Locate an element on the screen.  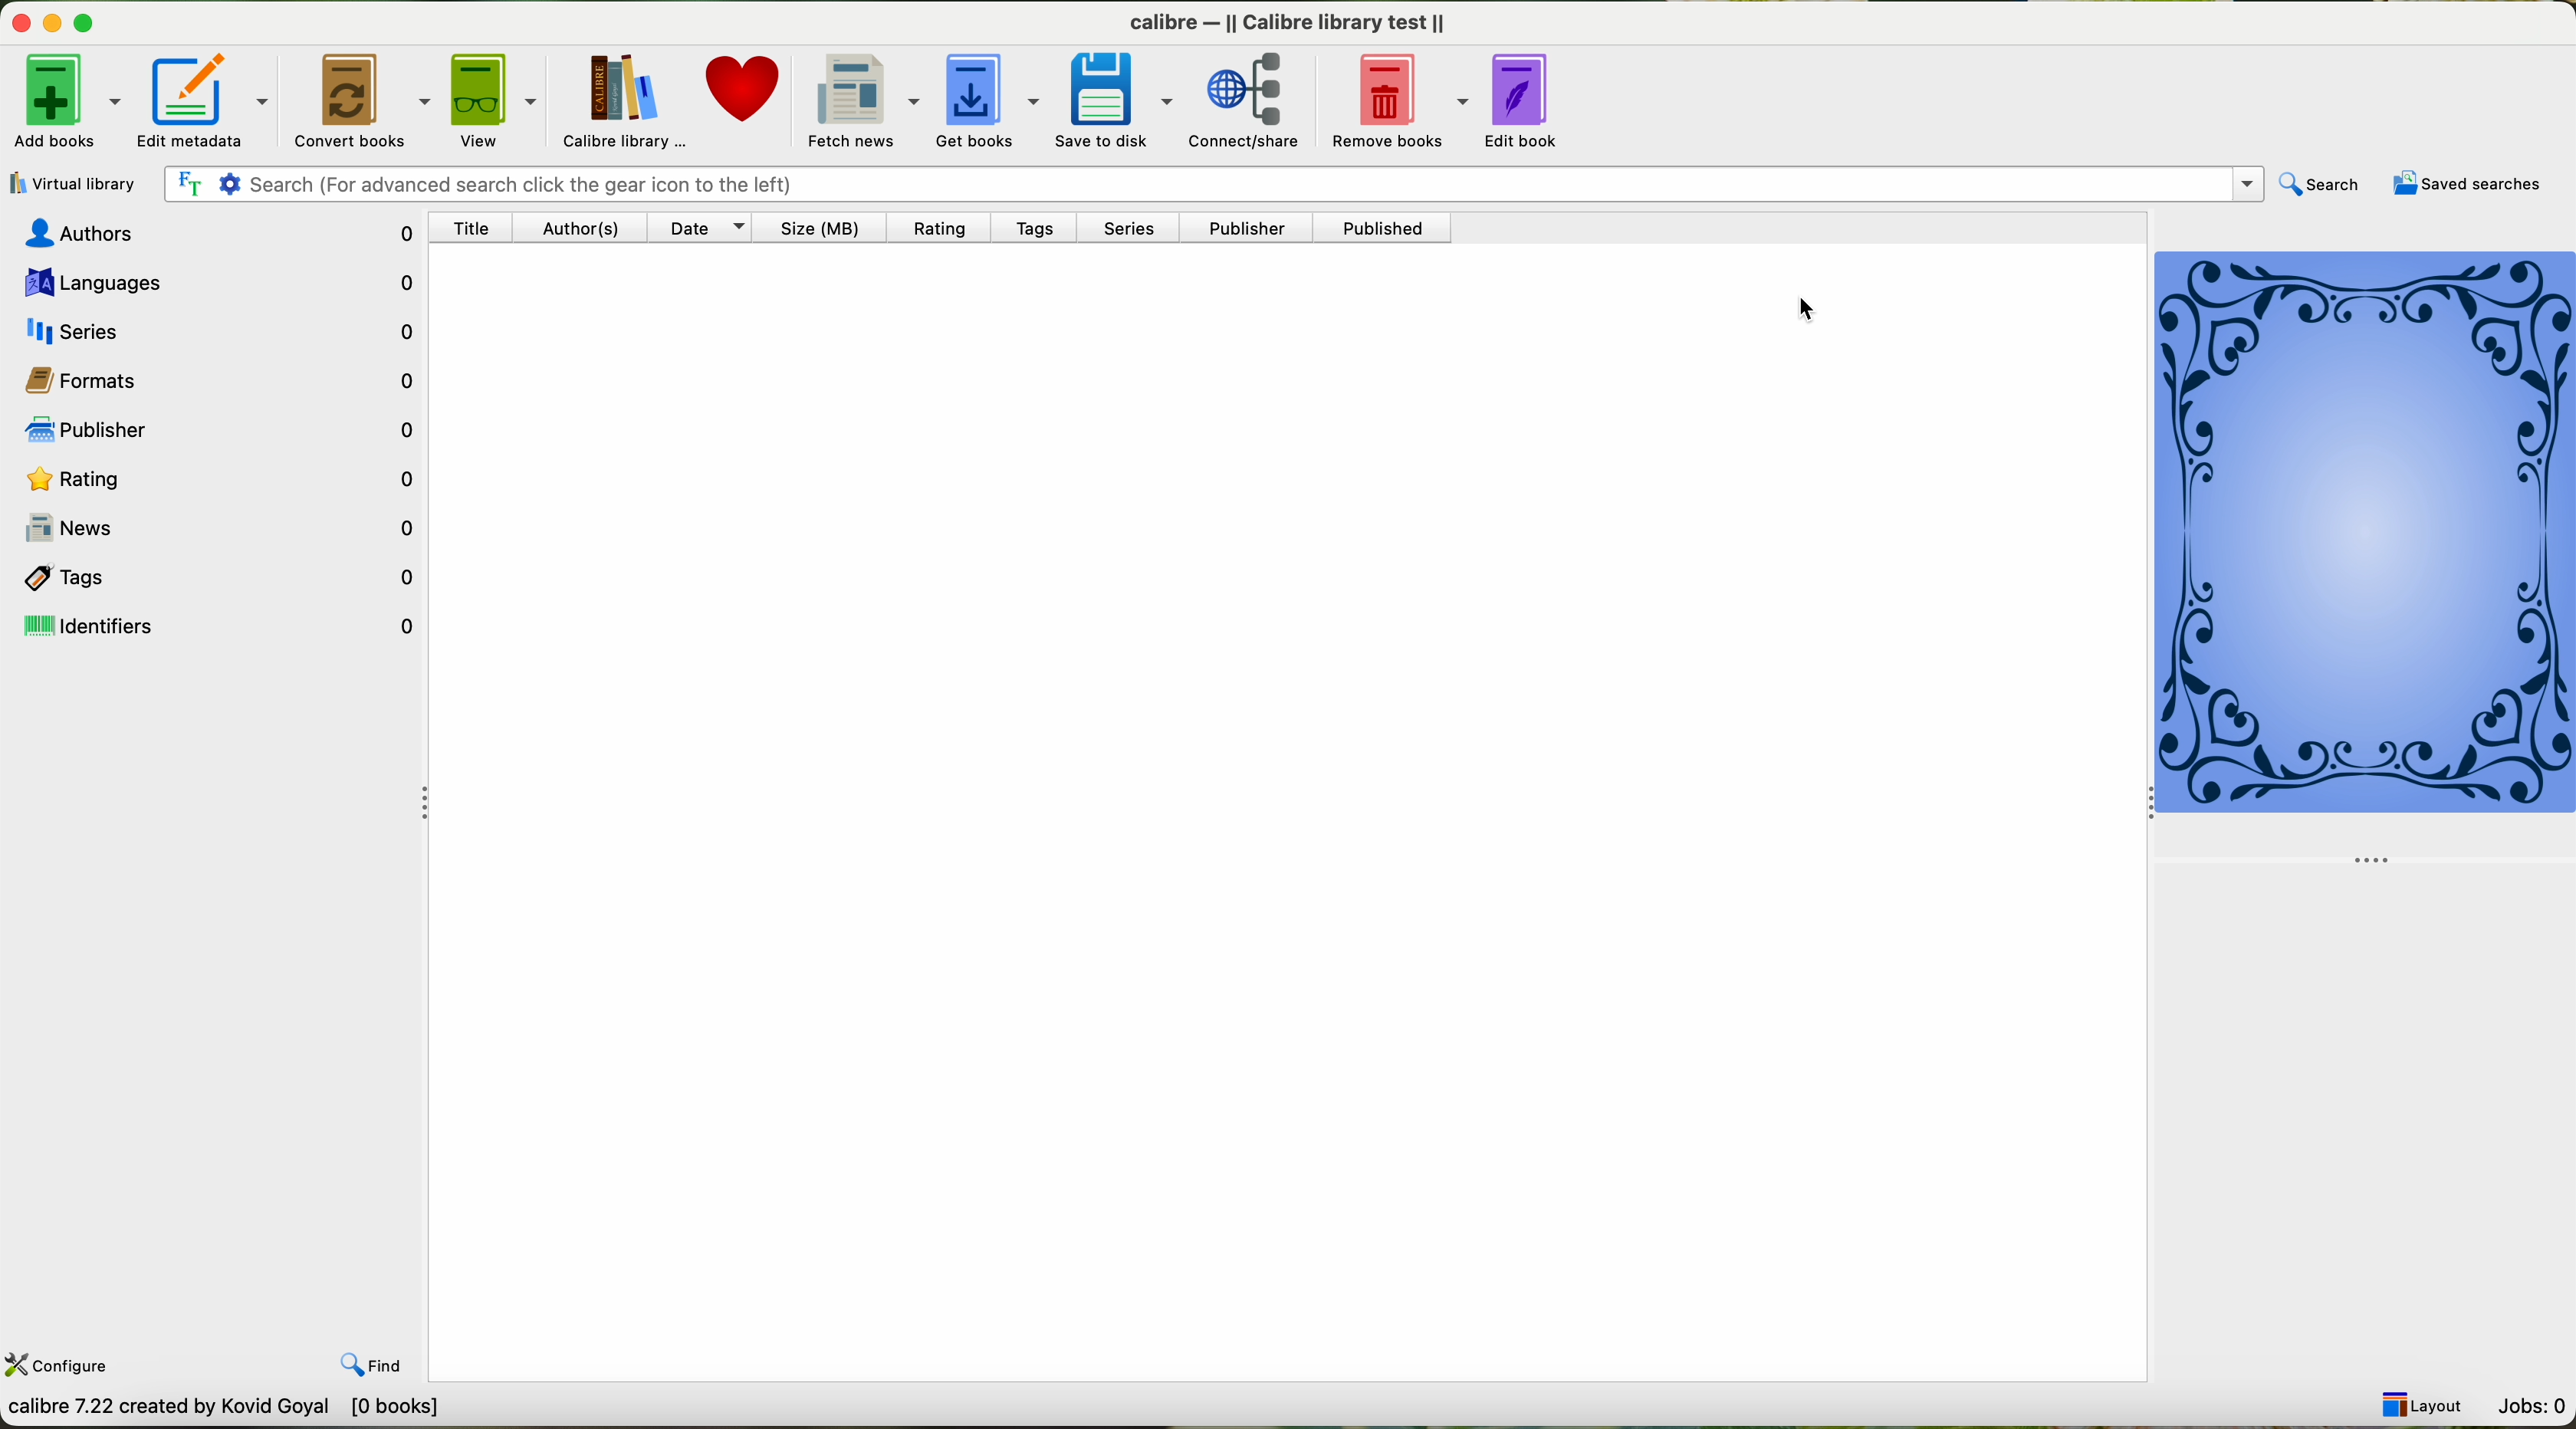
save to disk is located at coordinates (1098, 98).